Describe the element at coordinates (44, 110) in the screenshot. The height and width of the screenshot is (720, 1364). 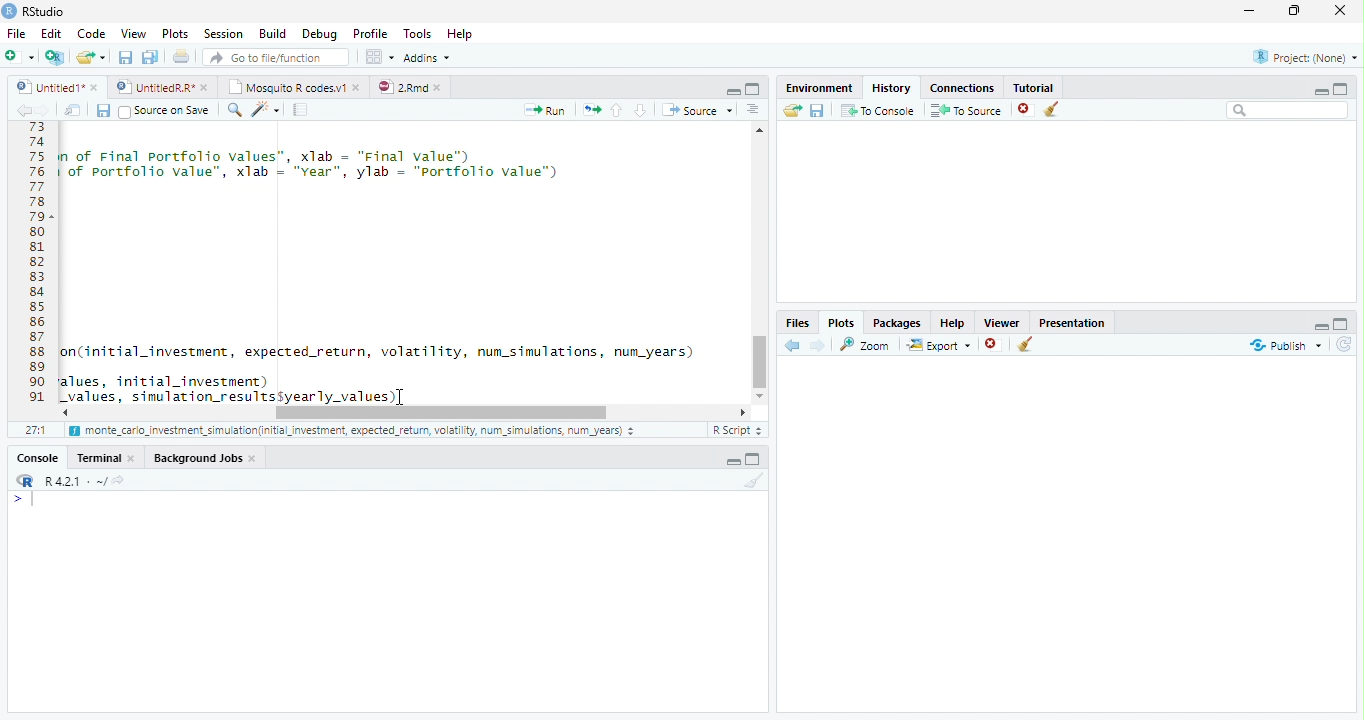
I see `next source location` at that location.